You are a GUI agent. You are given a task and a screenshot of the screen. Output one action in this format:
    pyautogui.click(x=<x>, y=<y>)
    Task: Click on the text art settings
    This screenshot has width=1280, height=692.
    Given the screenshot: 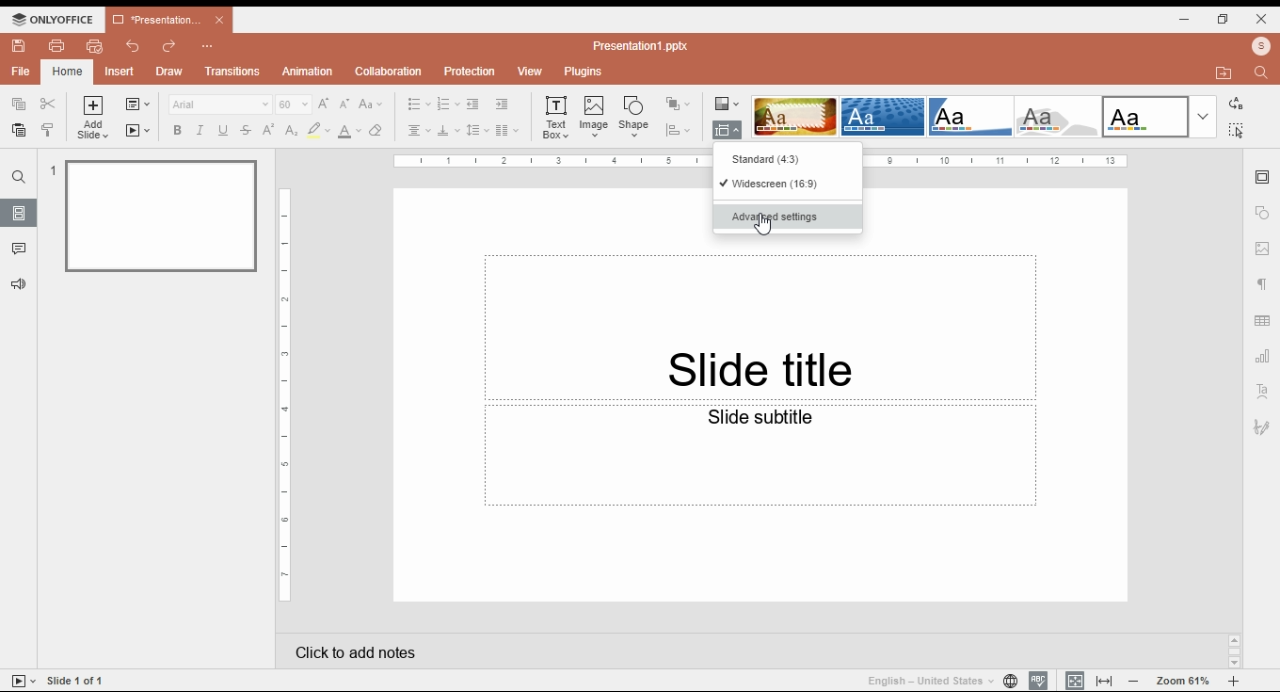 What is the action you would take?
    pyautogui.click(x=1263, y=390)
    